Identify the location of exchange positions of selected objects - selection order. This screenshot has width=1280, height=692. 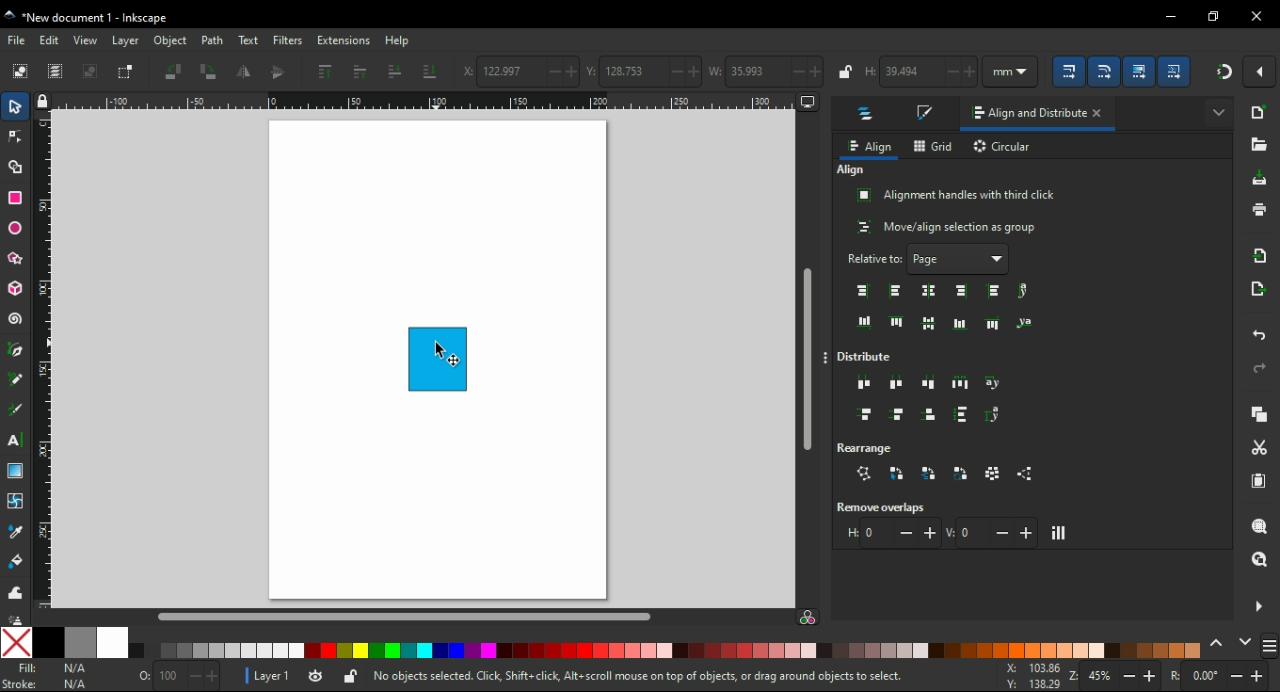
(900, 473).